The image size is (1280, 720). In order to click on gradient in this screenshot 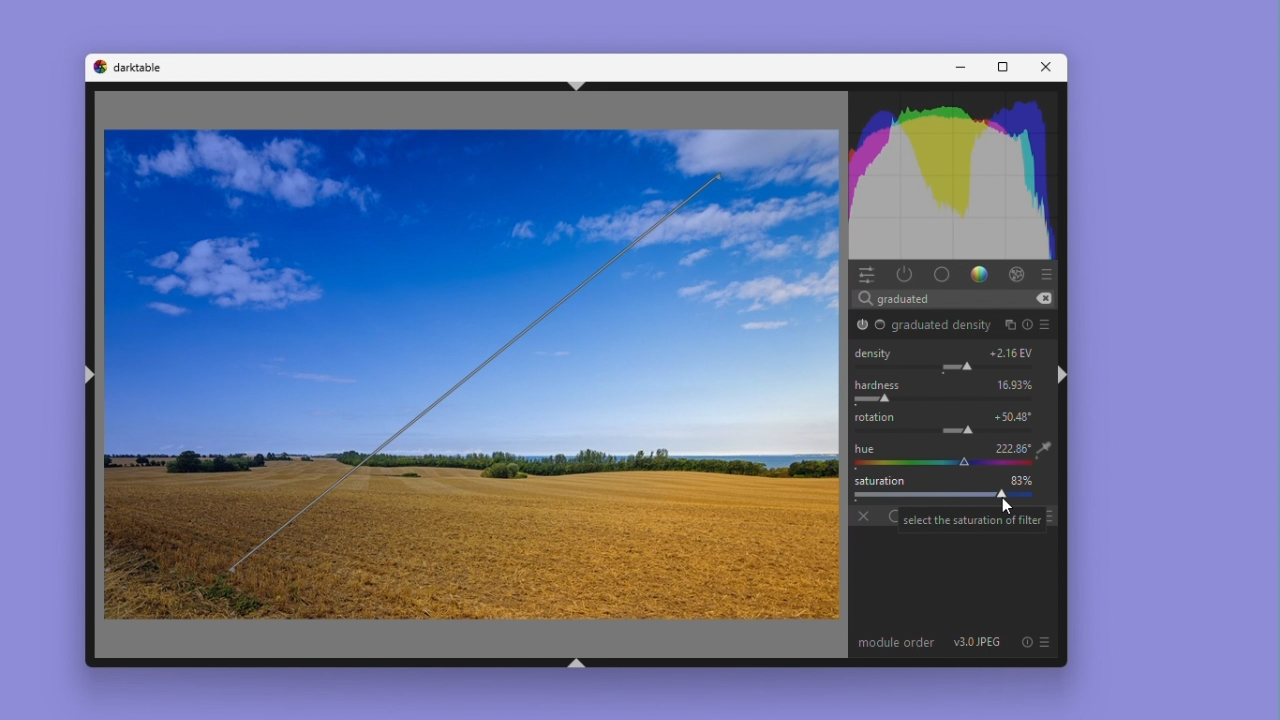, I will do `click(977, 273)`.